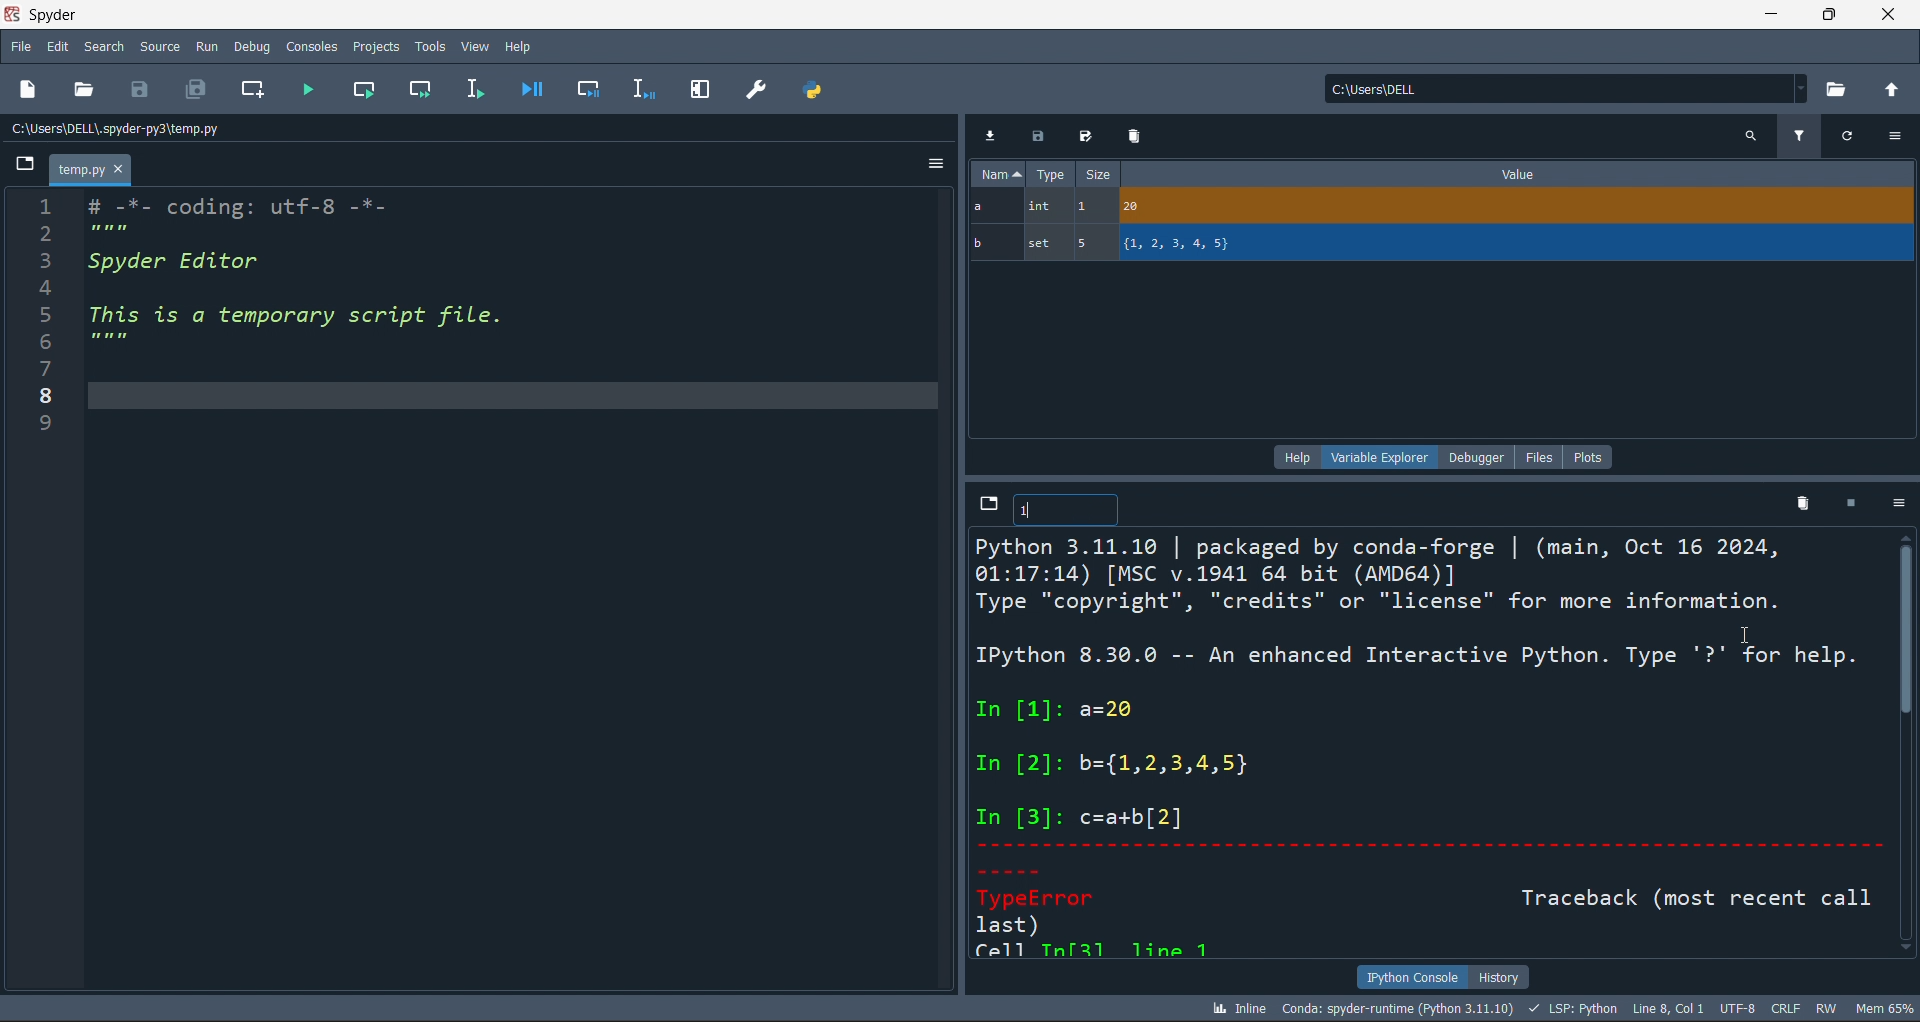  I want to click on delete, so click(1799, 502).